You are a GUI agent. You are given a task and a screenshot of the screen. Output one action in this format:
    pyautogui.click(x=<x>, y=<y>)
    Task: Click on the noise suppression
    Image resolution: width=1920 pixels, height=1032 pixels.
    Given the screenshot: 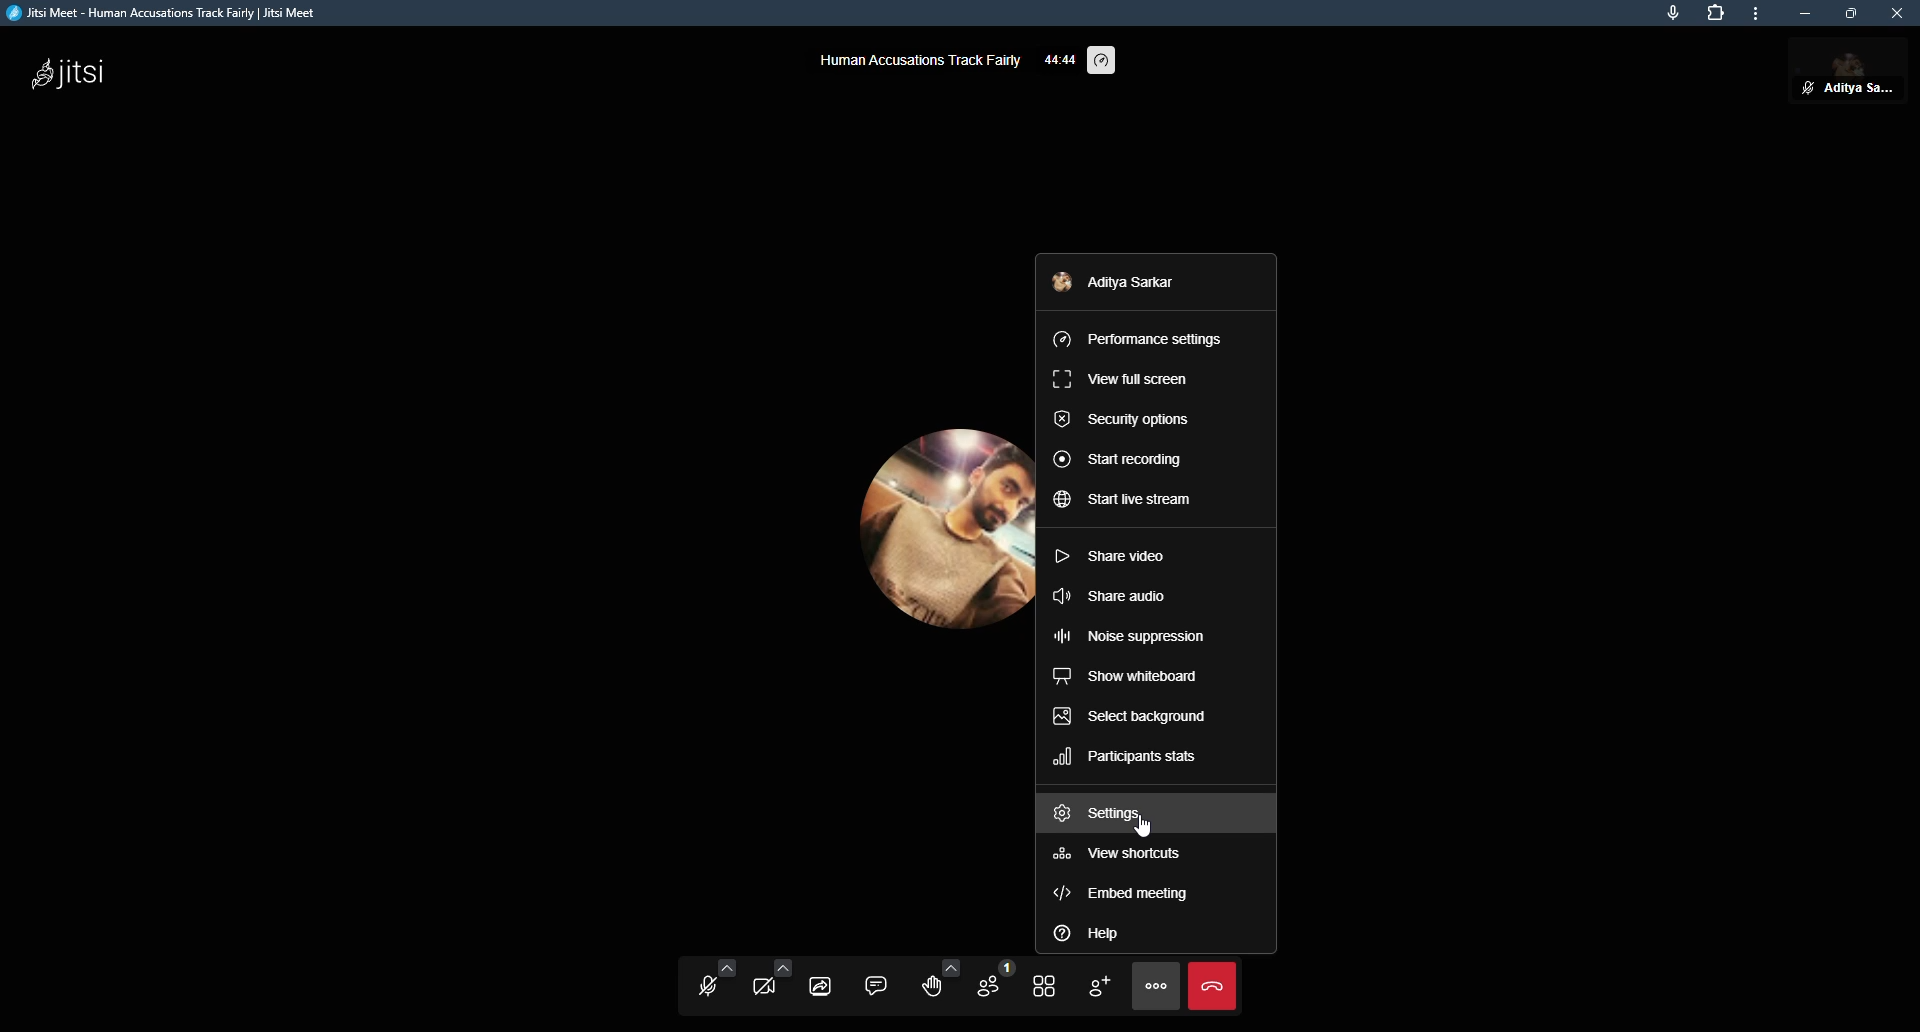 What is the action you would take?
    pyautogui.click(x=1129, y=637)
    